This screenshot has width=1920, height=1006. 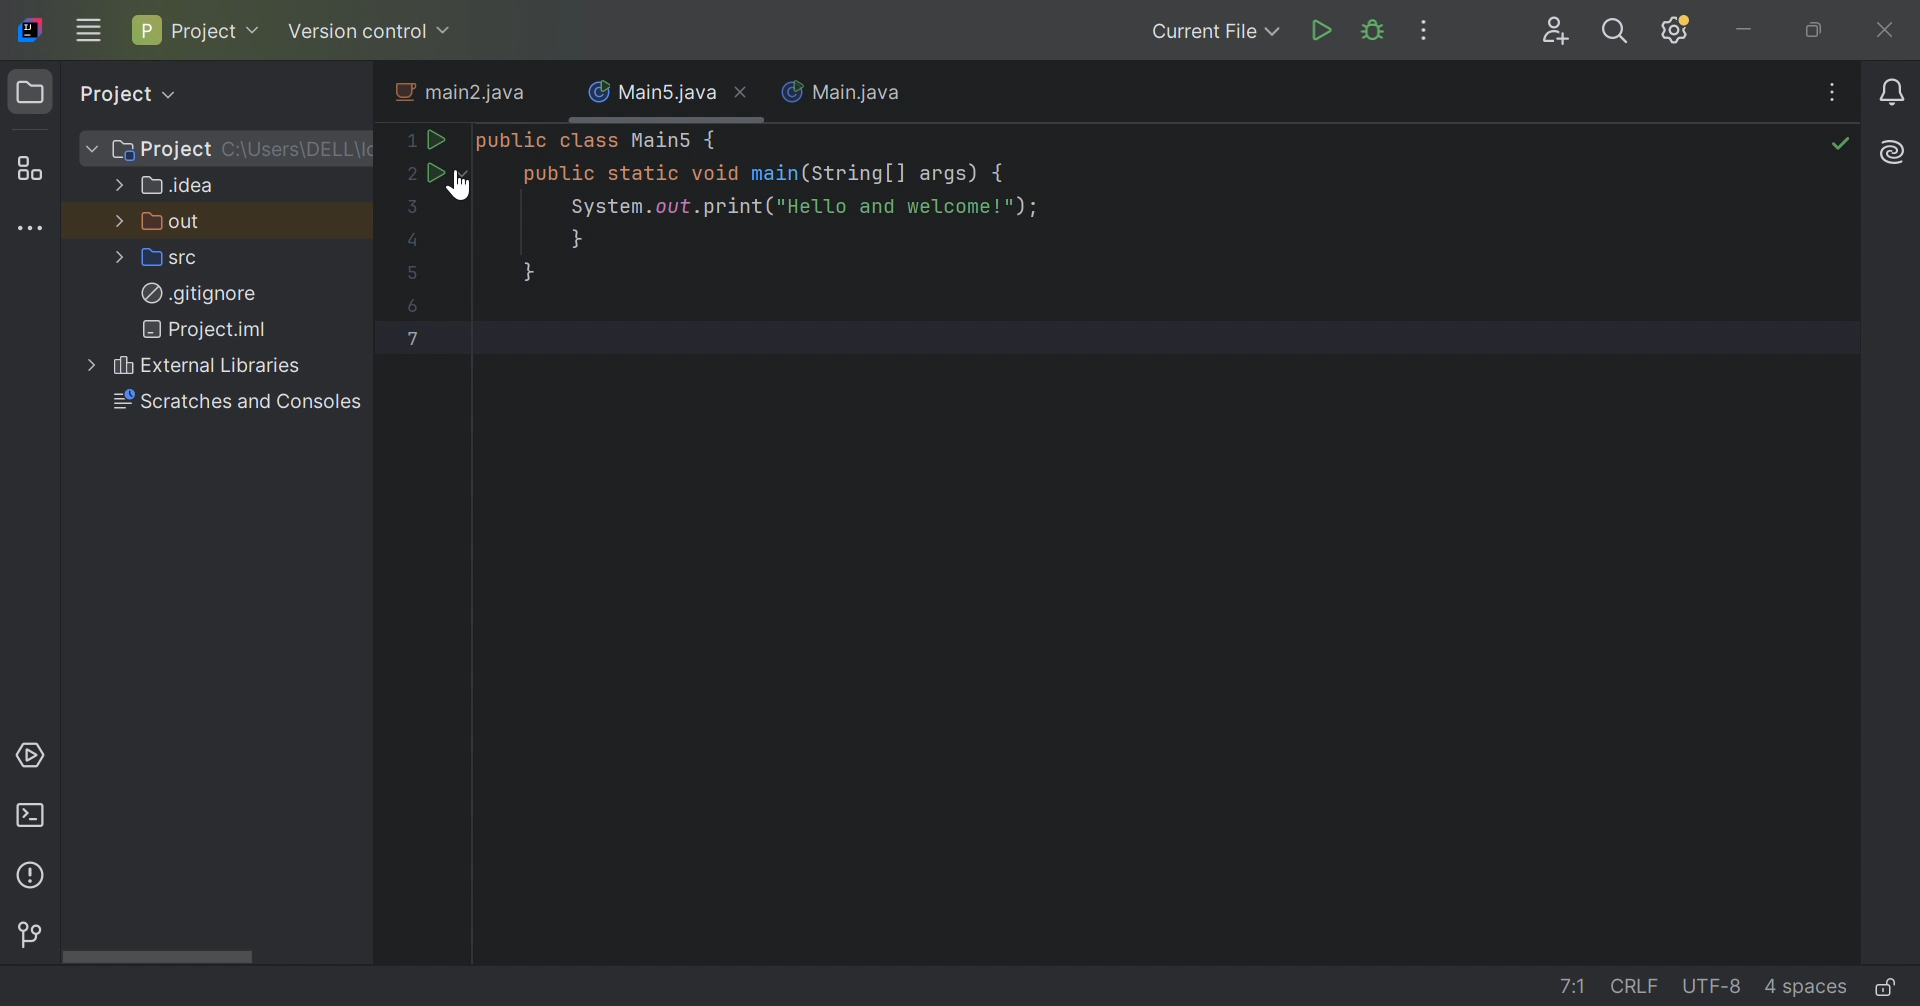 I want to click on 7, so click(x=412, y=338).